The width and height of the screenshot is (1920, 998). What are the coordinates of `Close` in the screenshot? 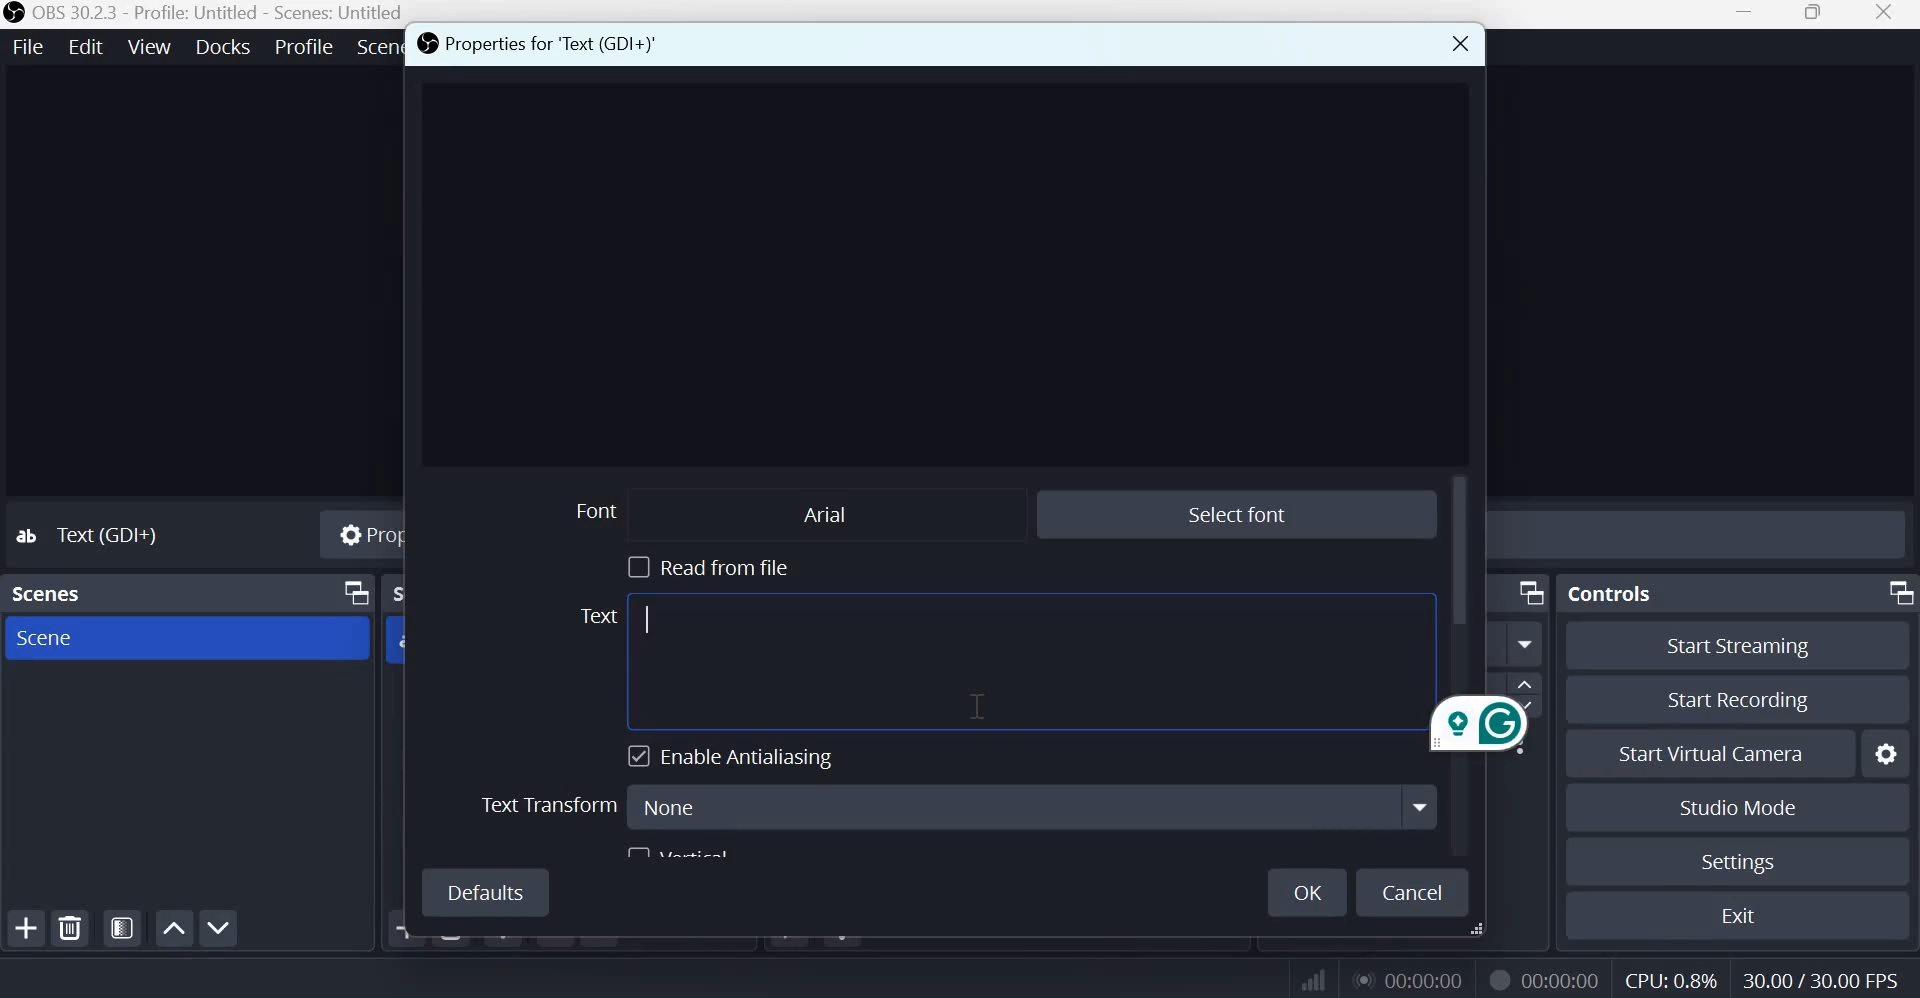 It's located at (1457, 44).